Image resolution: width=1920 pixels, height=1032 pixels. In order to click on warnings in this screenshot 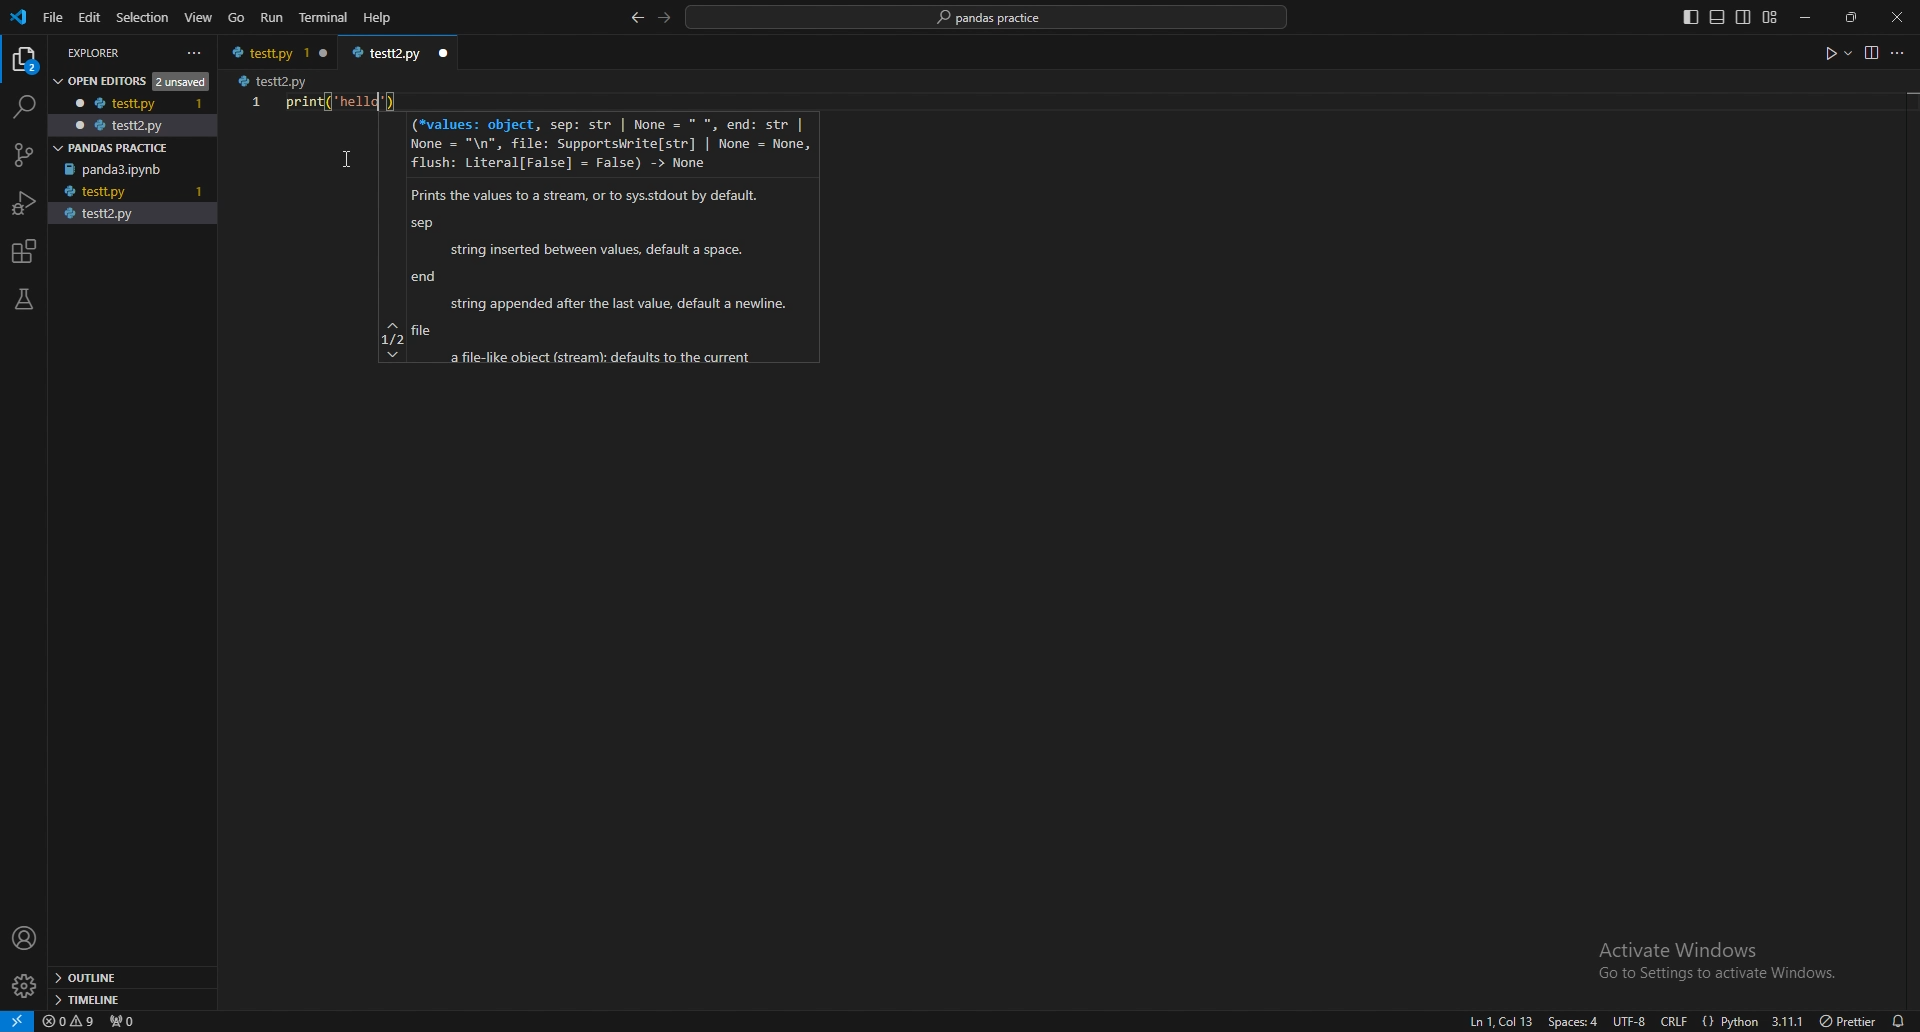, I will do `click(70, 1020)`.